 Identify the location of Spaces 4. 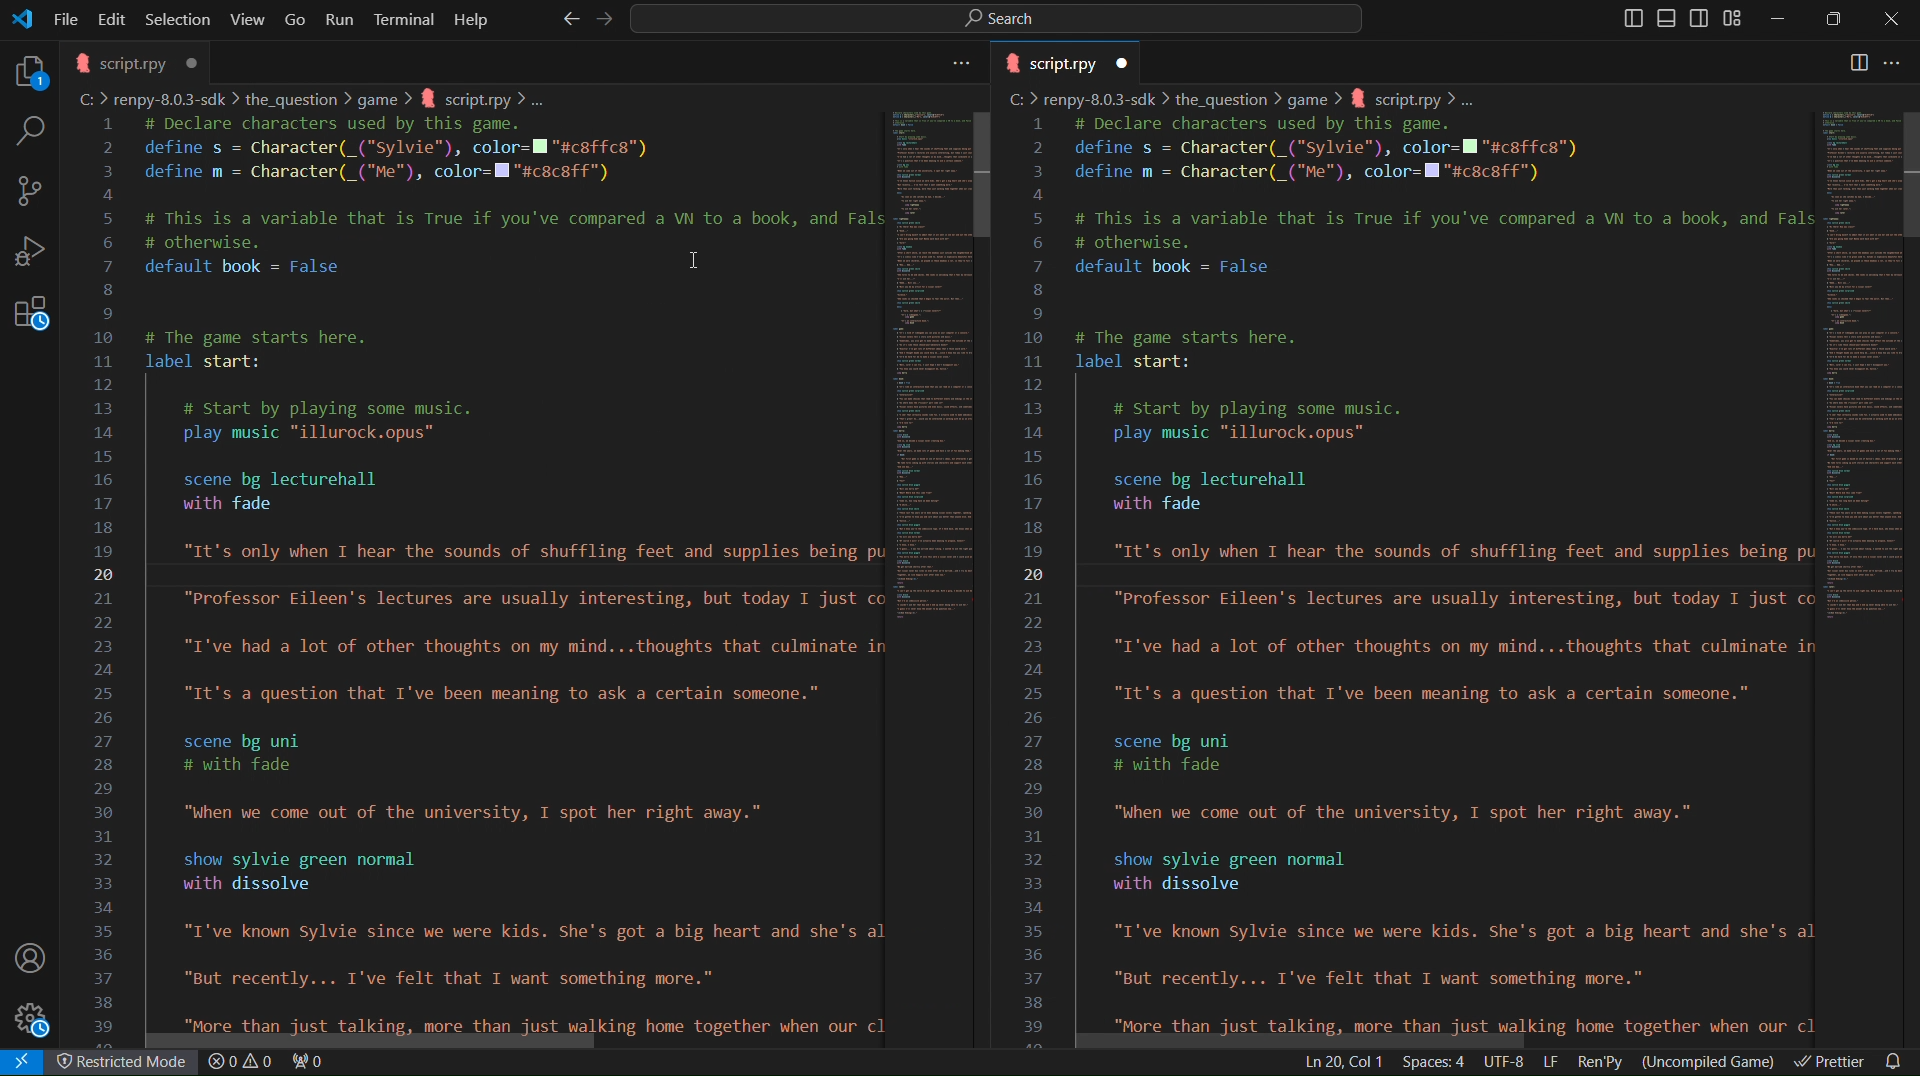
(1437, 1062).